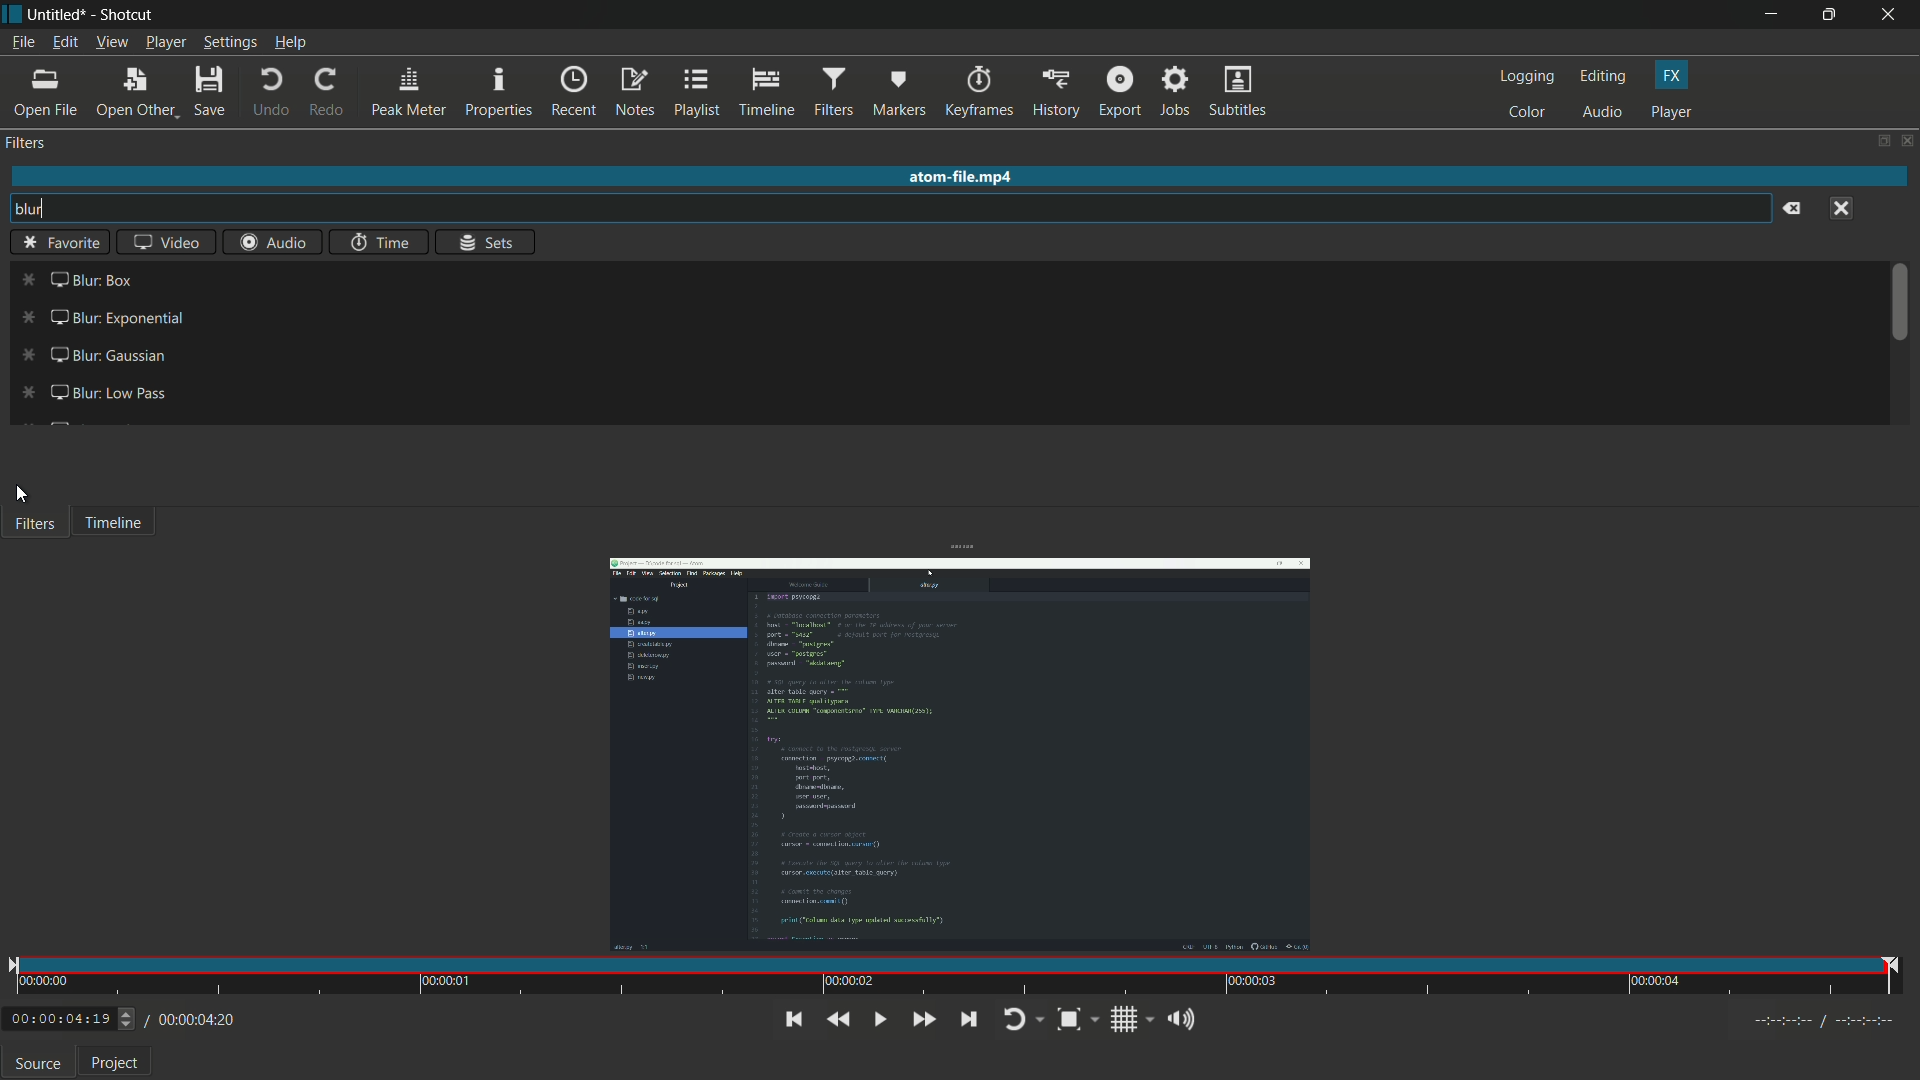  What do you see at coordinates (110, 43) in the screenshot?
I see `view menu` at bounding box center [110, 43].